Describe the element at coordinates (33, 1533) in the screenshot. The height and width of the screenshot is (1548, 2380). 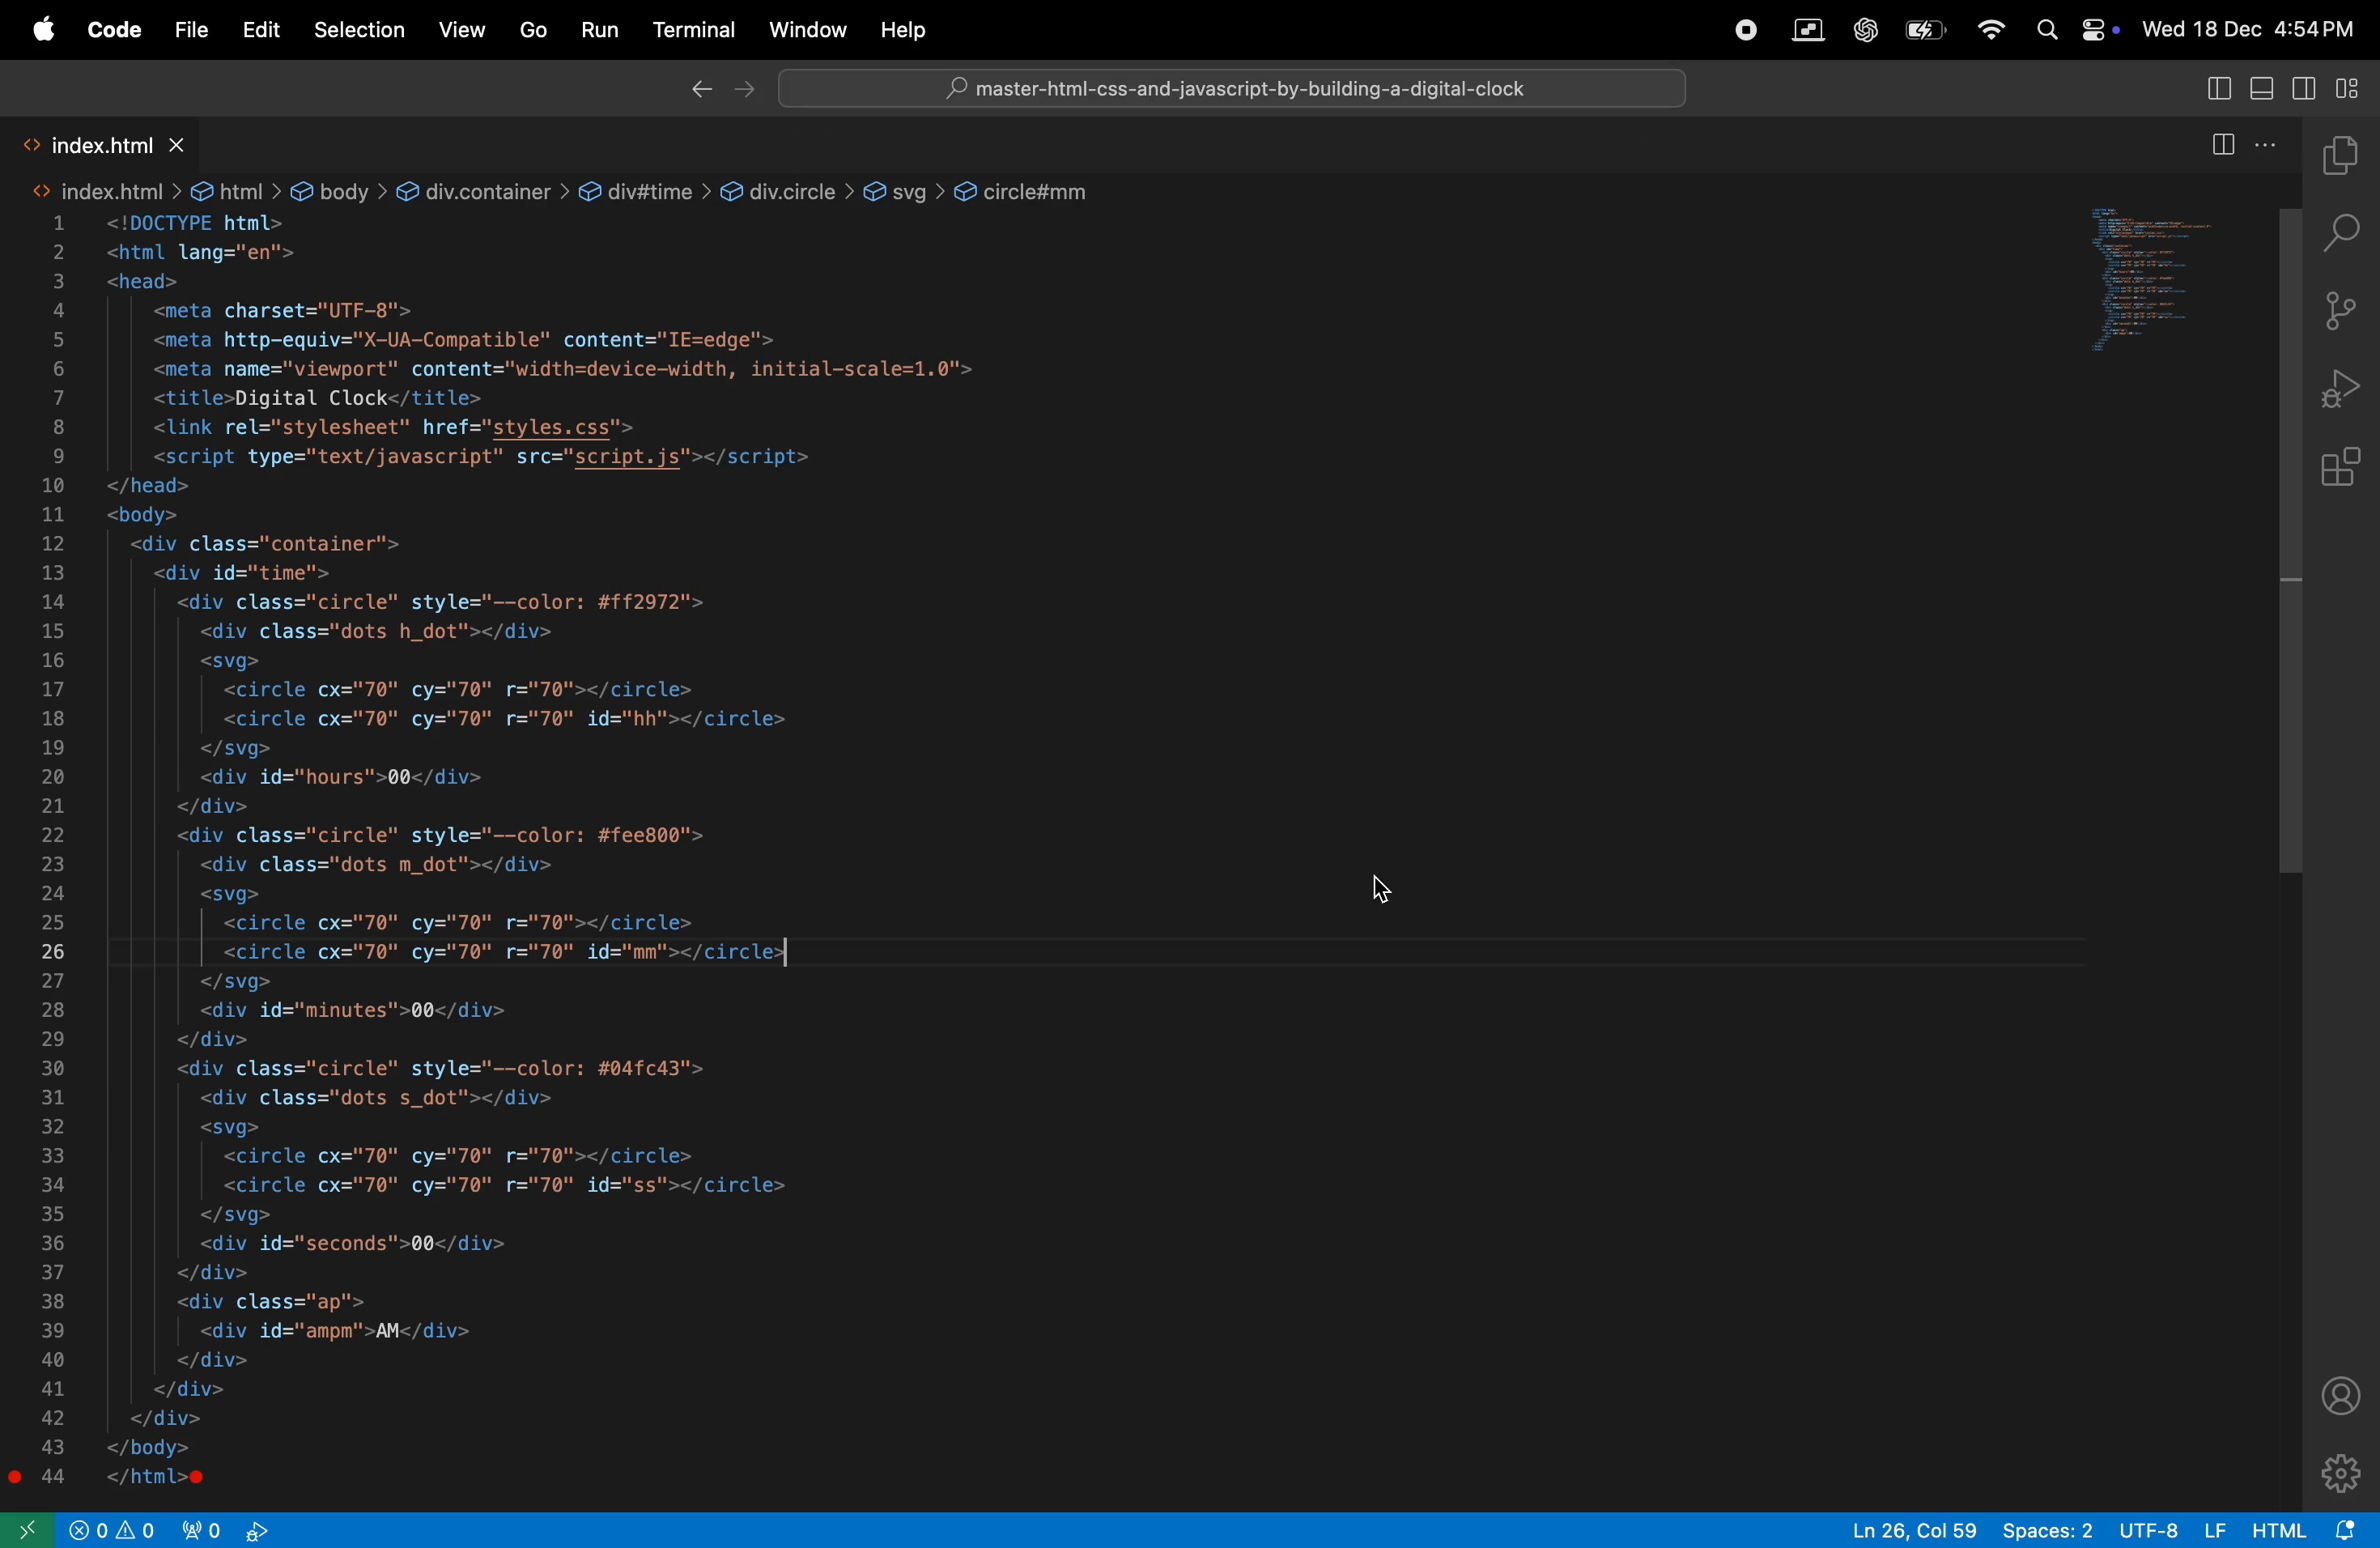
I see `open remote window` at that location.